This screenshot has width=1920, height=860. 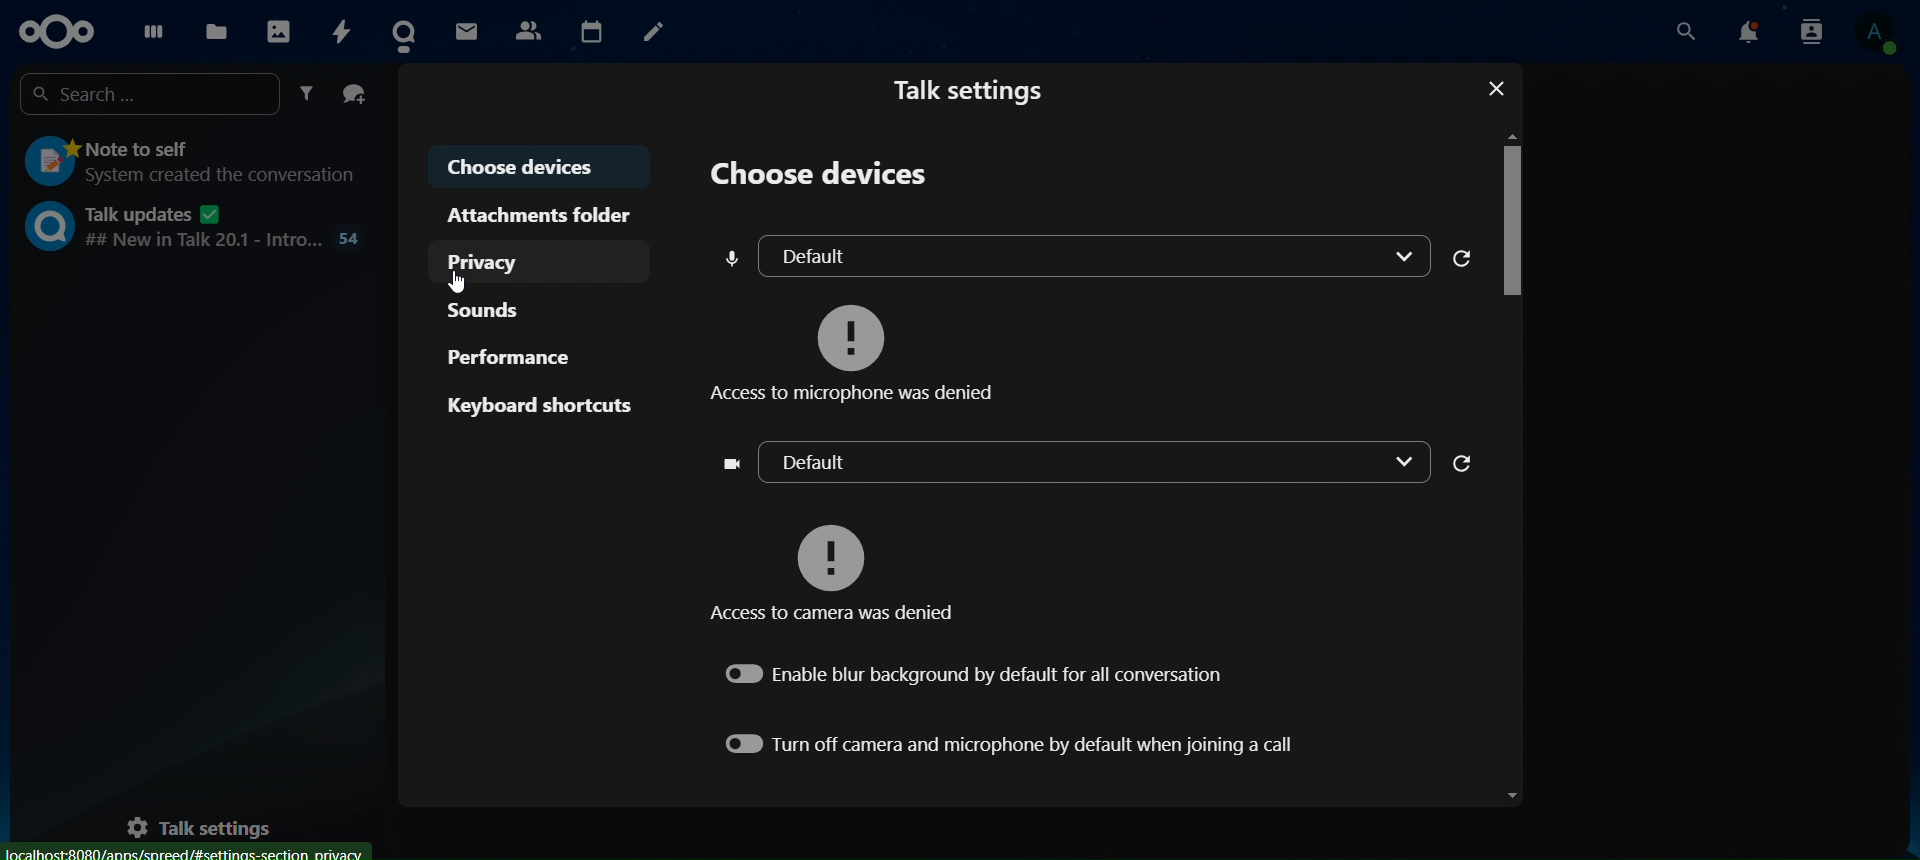 What do you see at coordinates (54, 31) in the screenshot?
I see `icon` at bounding box center [54, 31].